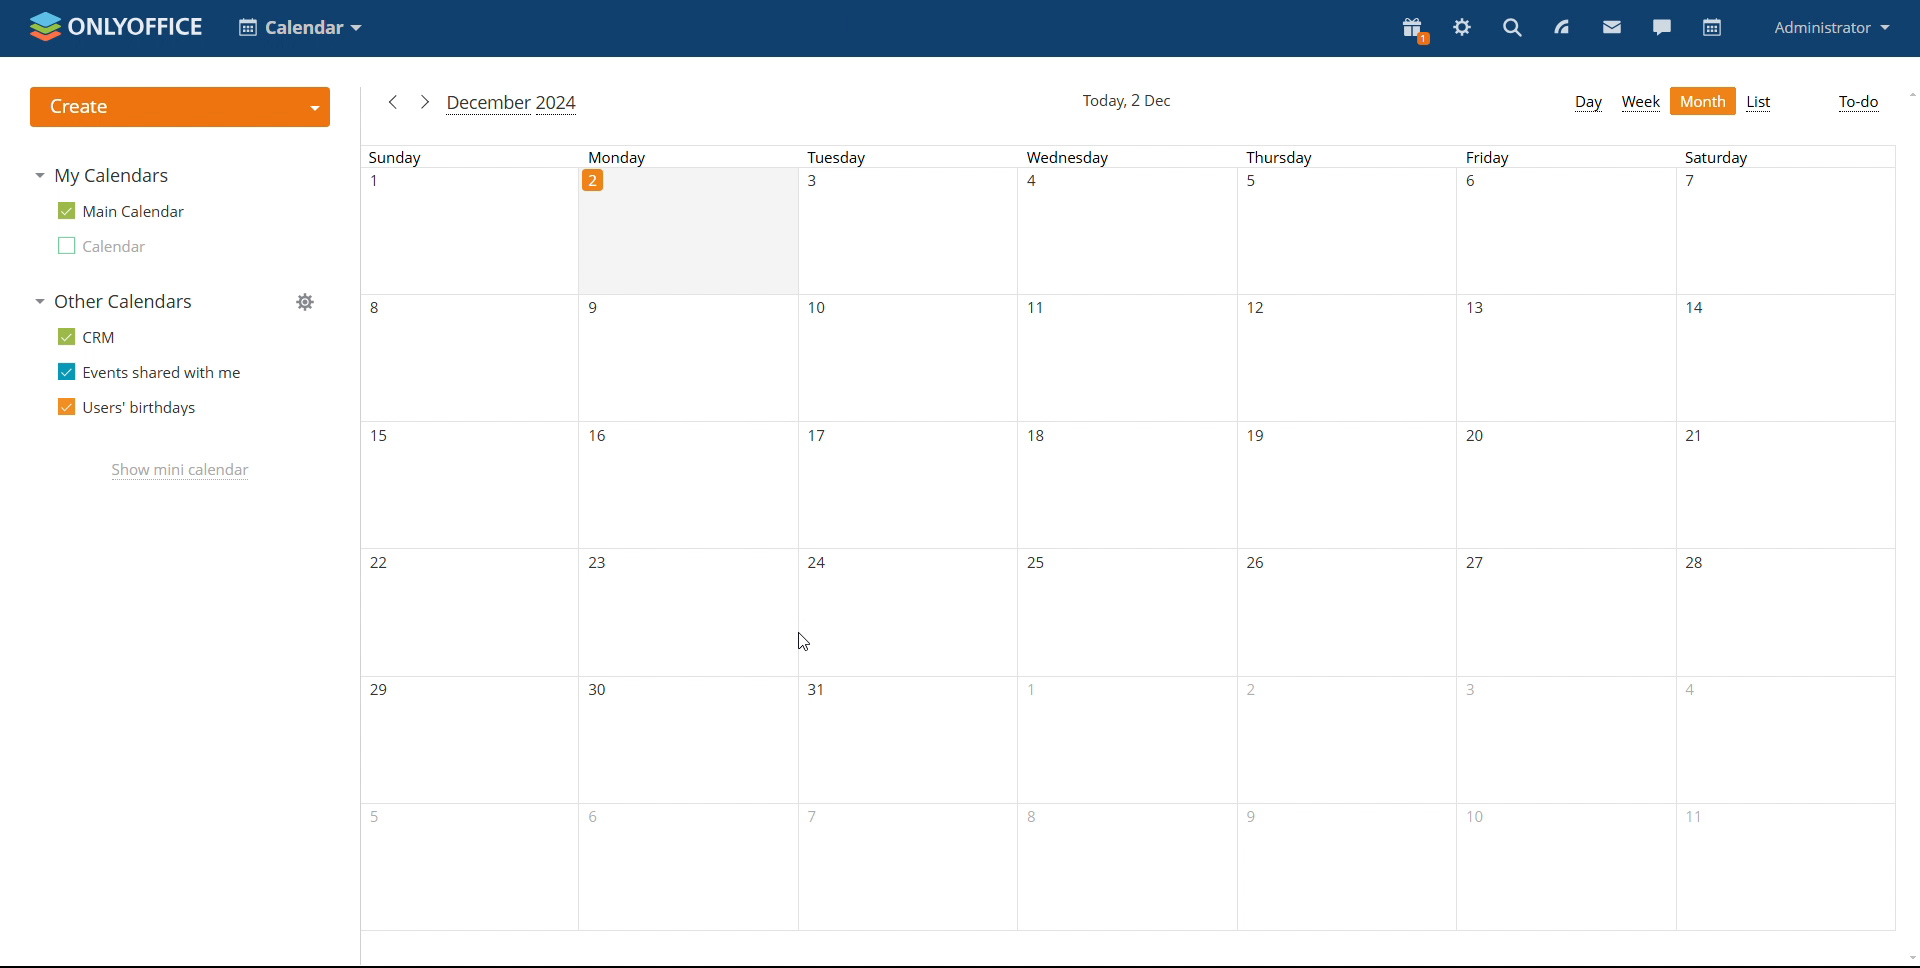 This screenshot has height=968, width=1920. I want to click on current month, so click(513, 104).